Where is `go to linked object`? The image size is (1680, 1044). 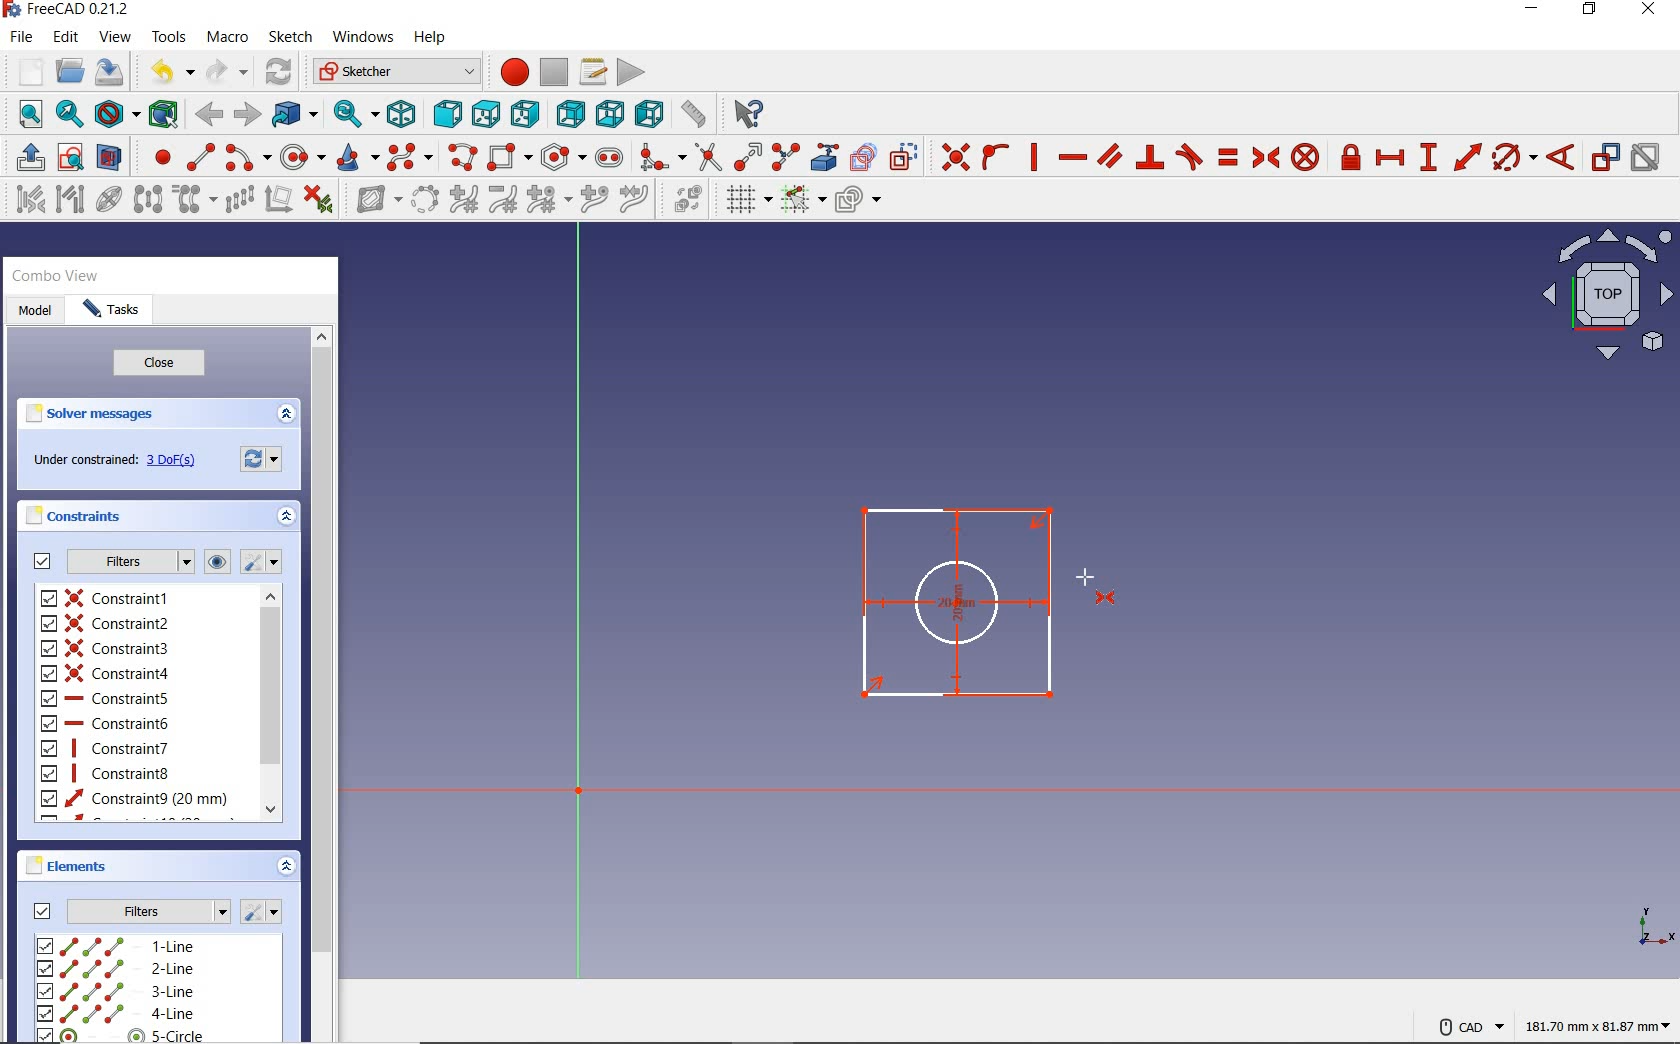
go to linked object is located at coordinates (295, 113).